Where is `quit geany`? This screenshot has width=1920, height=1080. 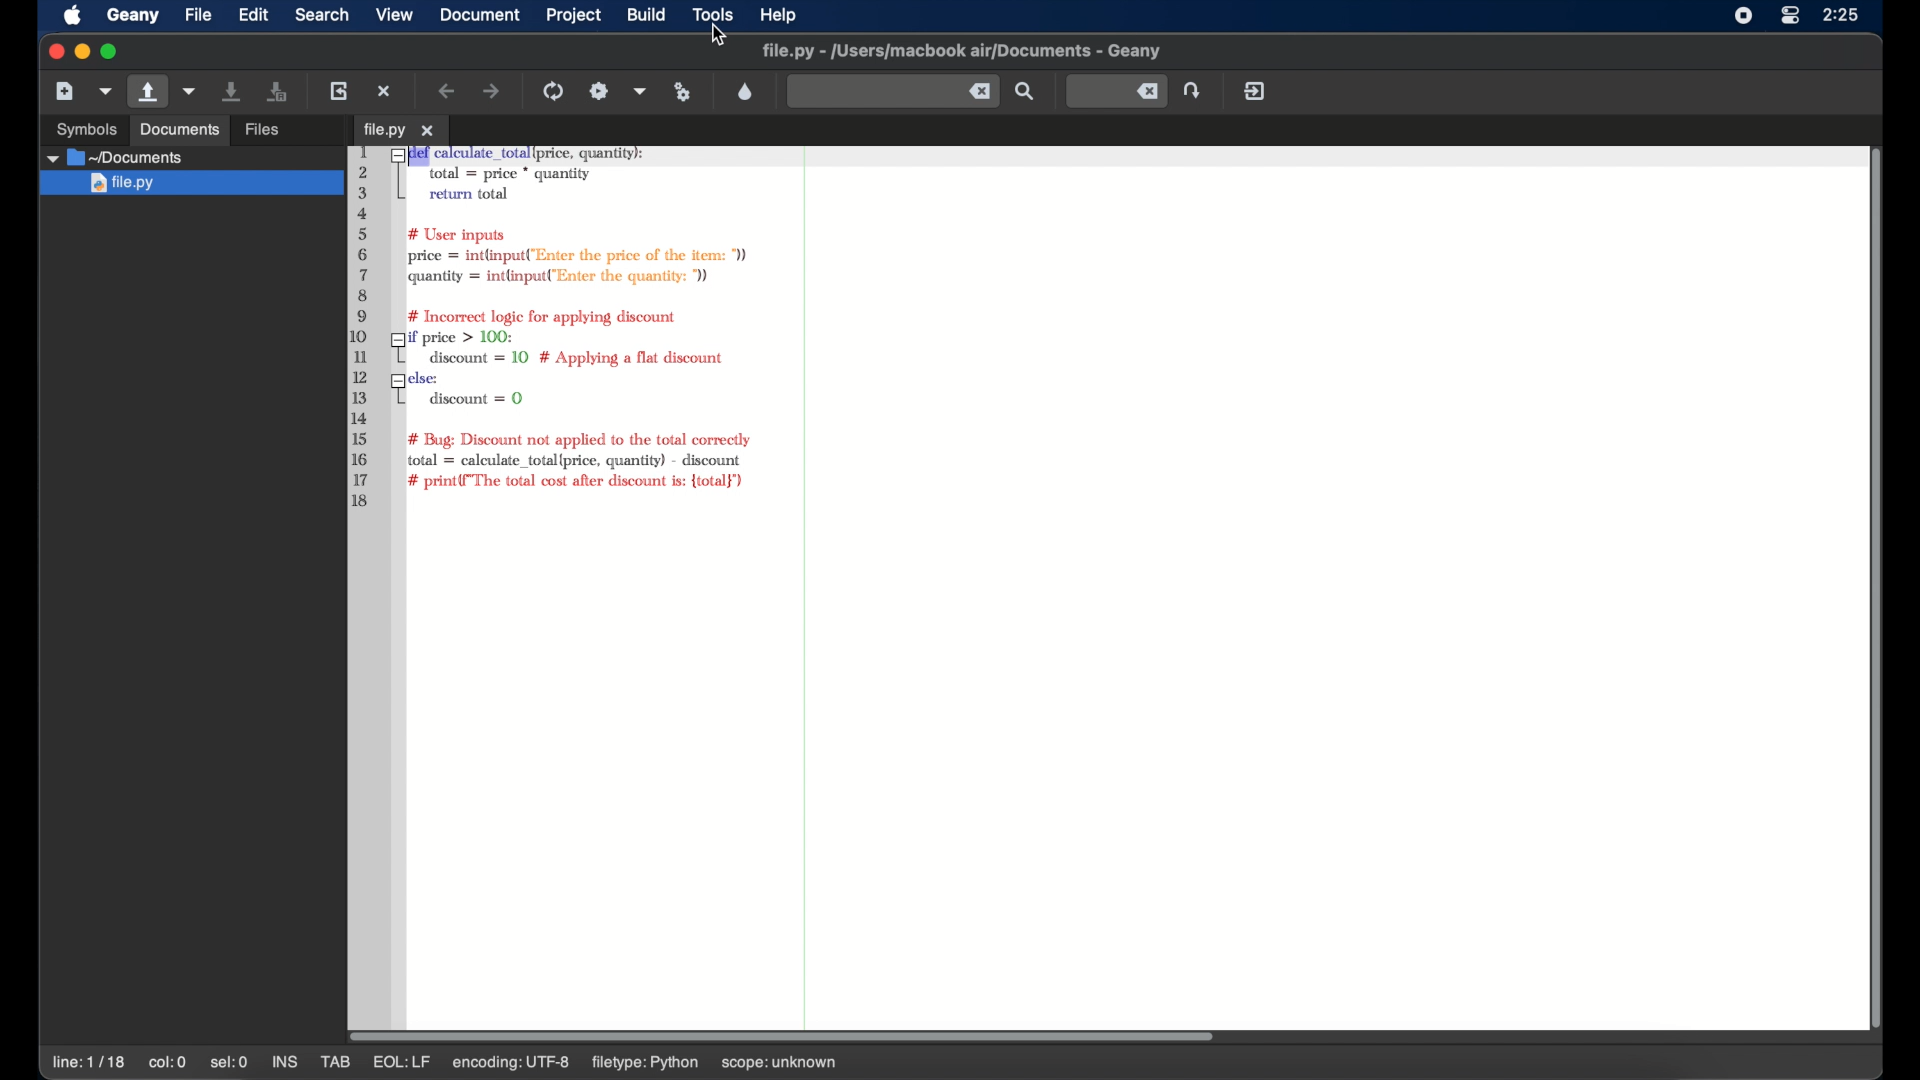
quit geany is located at coordinates (1256, 91).